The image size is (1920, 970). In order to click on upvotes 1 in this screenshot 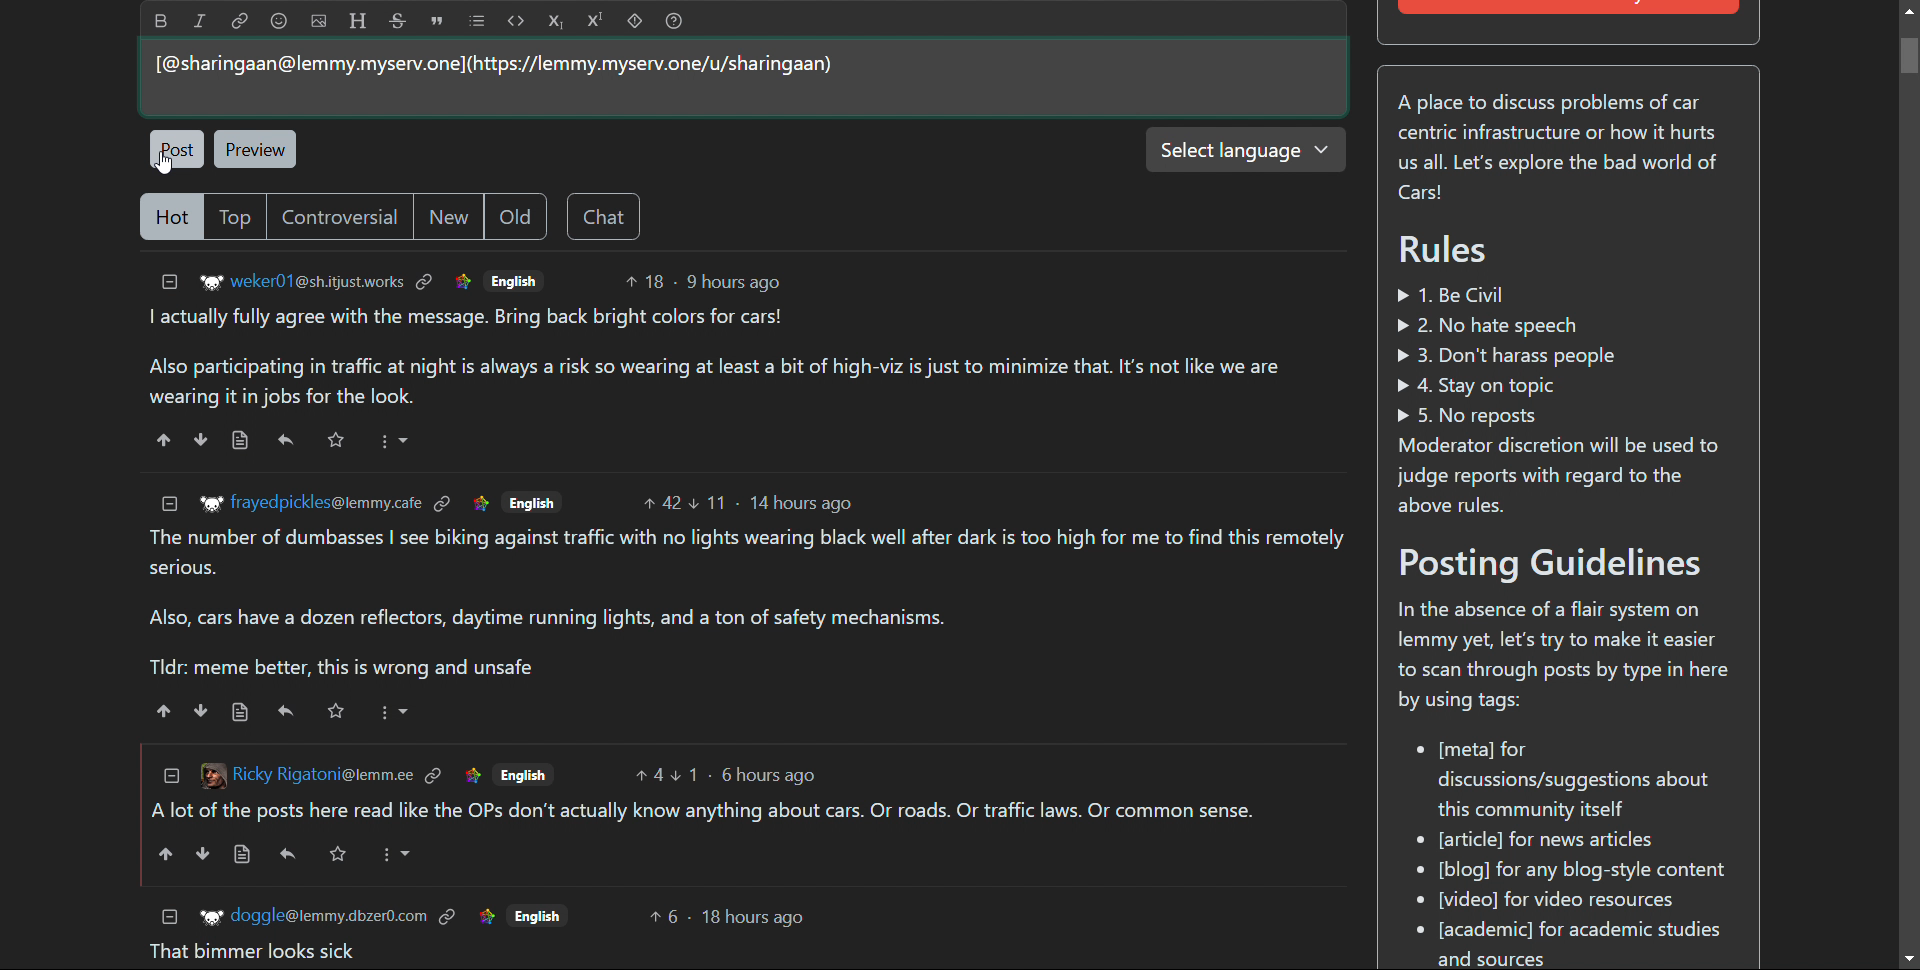, I will do `click(687, 774)`.